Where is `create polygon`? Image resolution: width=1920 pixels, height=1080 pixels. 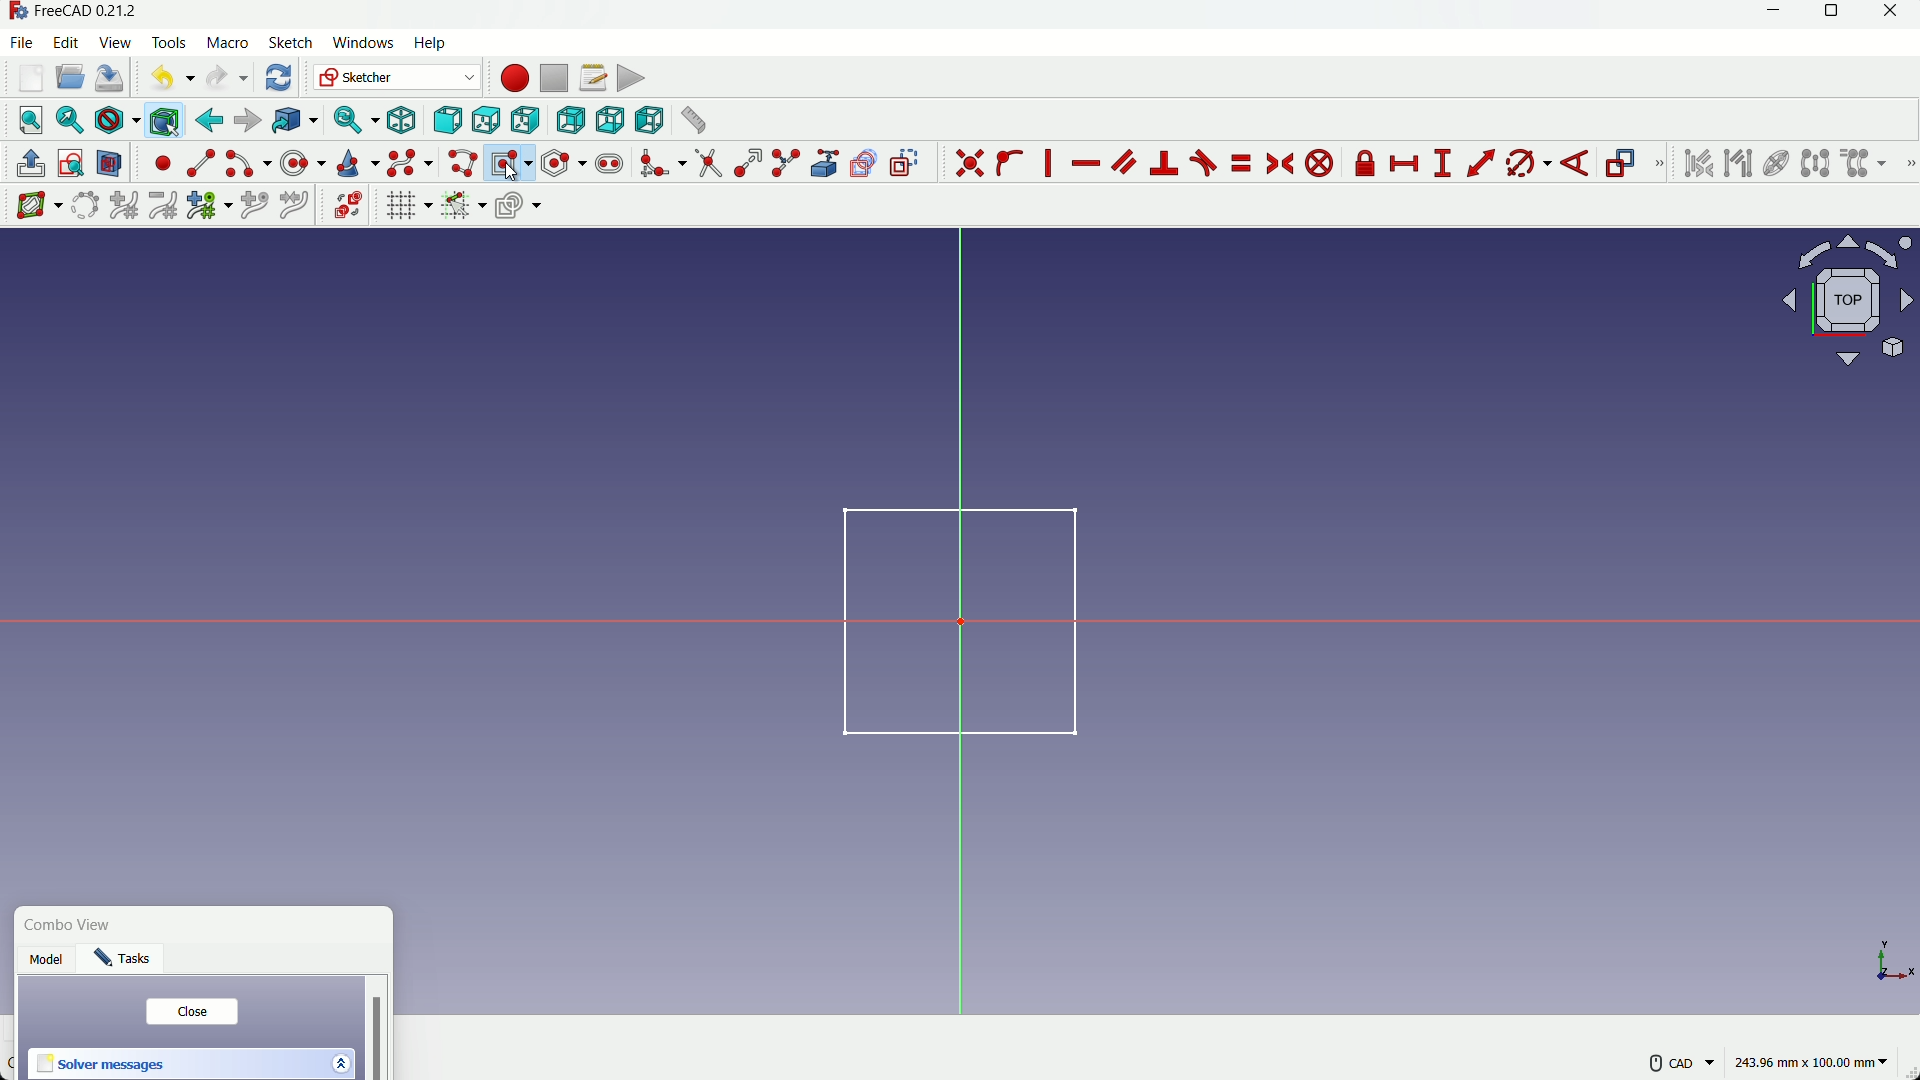 create polygon is located at coordinates (564, 162).